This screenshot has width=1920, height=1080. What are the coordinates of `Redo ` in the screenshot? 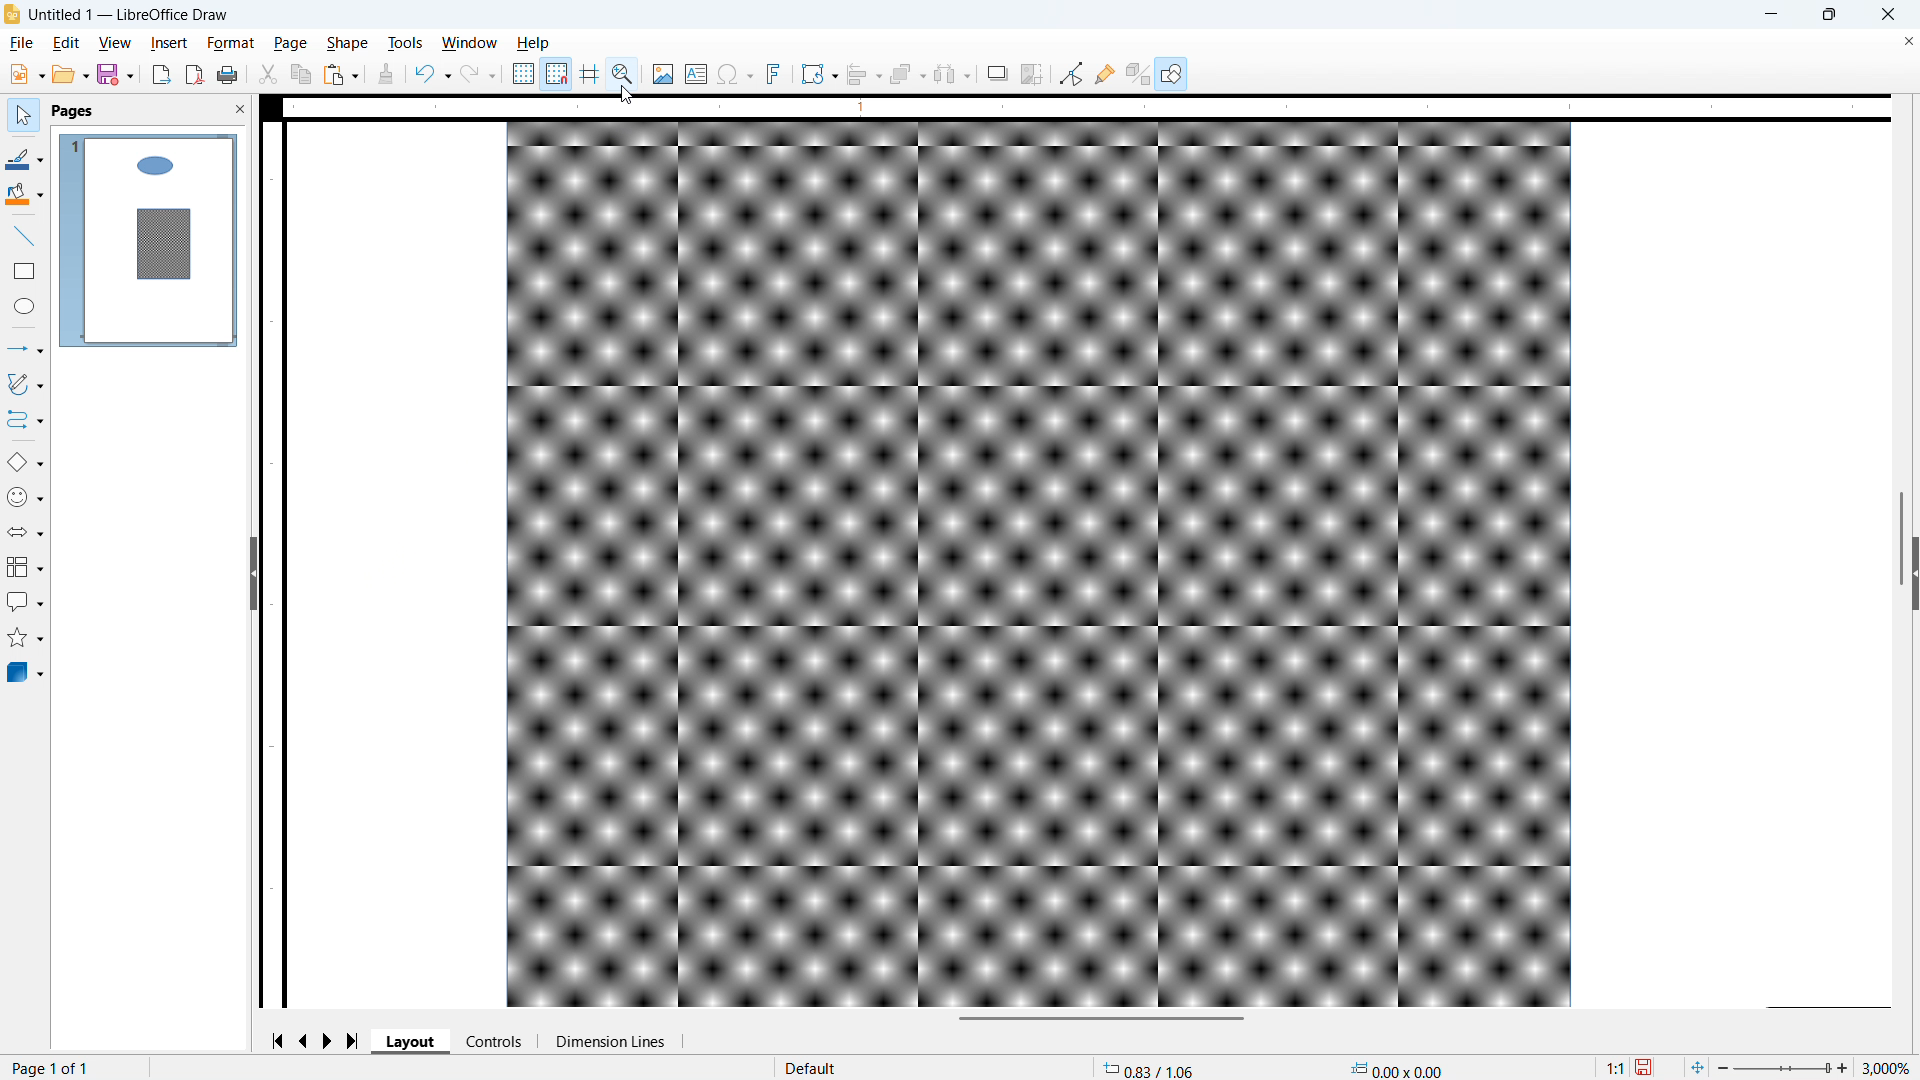 It's located at (478, 75).